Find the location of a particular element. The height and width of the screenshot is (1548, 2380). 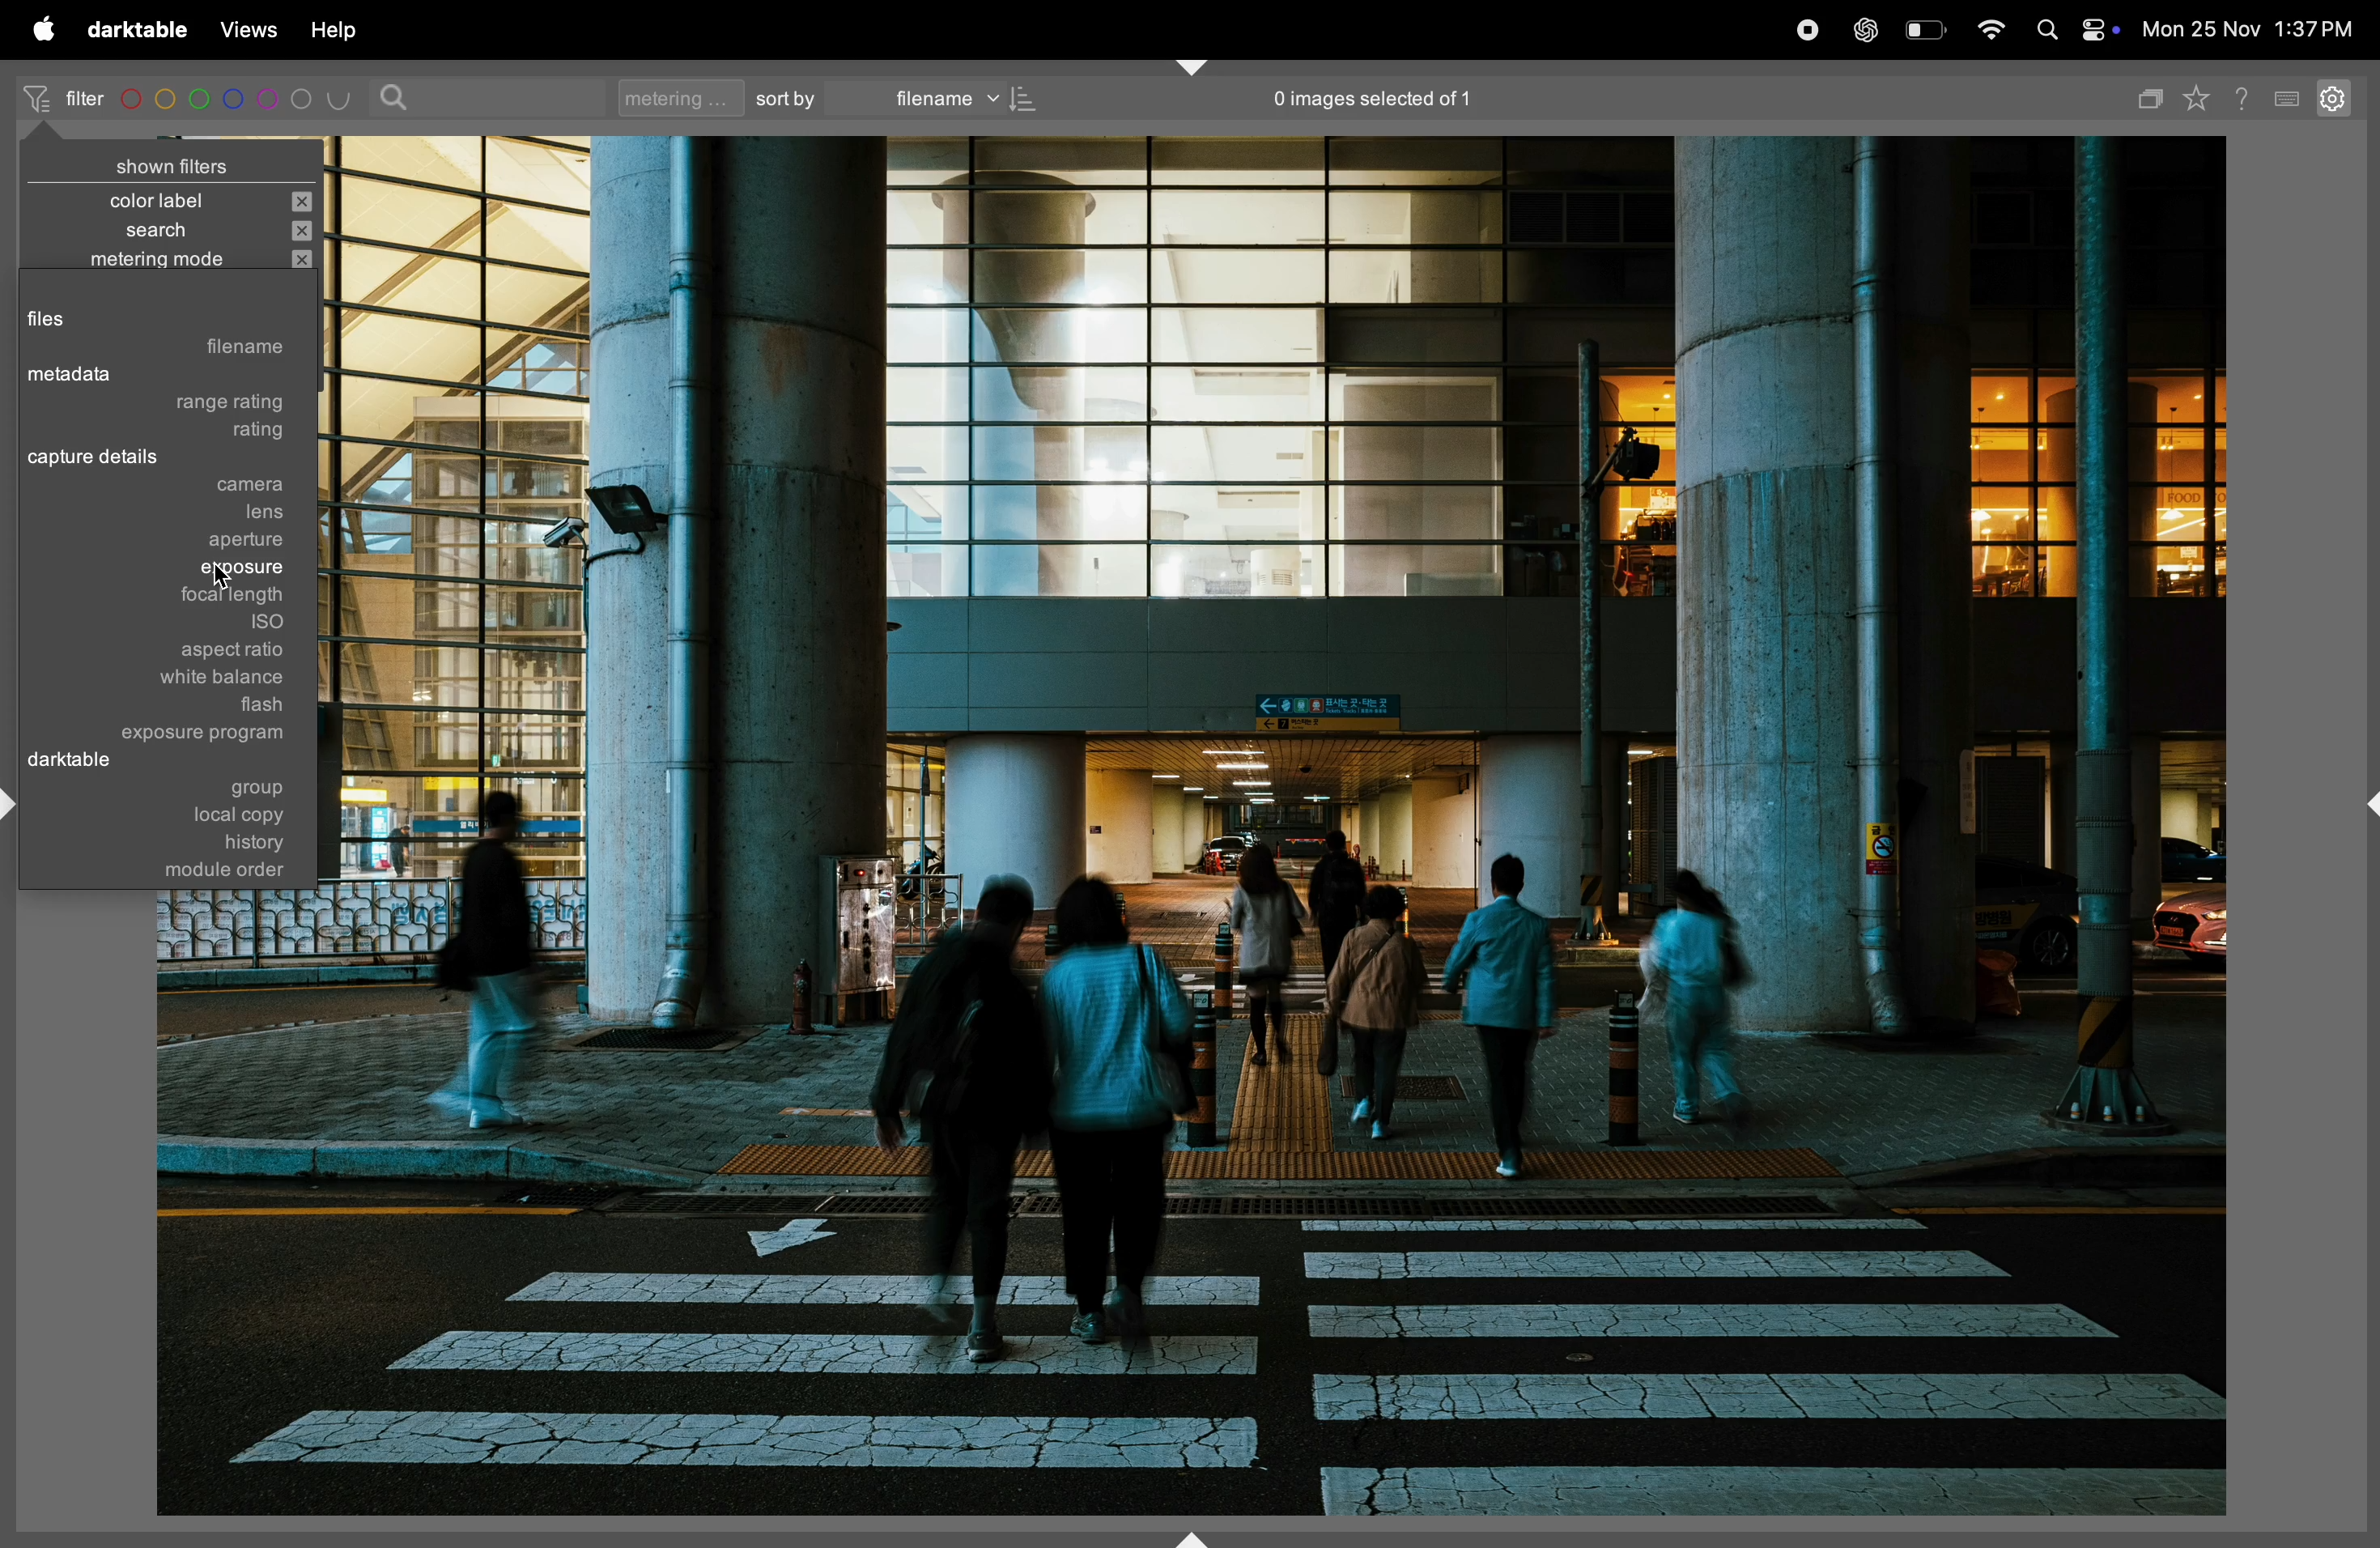

no of images selected is located at coordinates (1370, 100).